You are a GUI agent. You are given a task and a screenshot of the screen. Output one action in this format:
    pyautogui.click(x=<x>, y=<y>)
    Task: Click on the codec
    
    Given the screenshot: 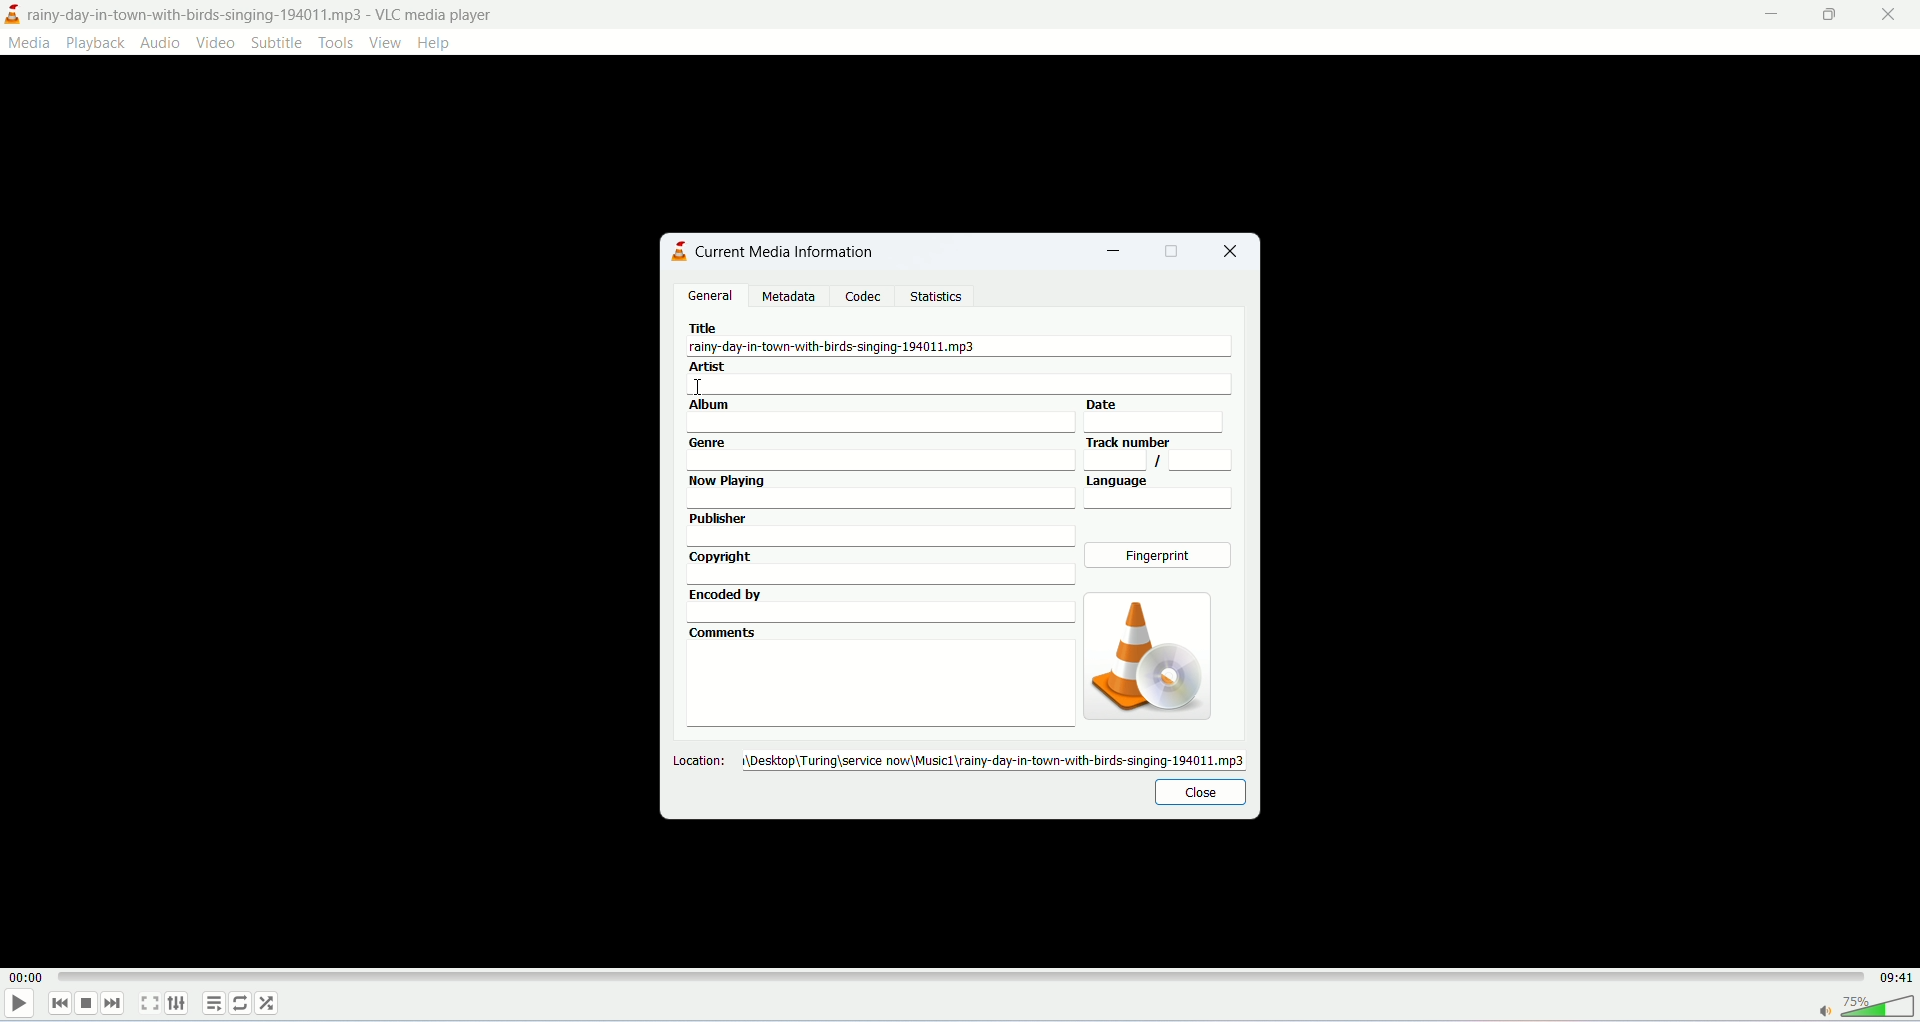 What is the action you would take?
    pyautogui.click(x=868, y=296)
    